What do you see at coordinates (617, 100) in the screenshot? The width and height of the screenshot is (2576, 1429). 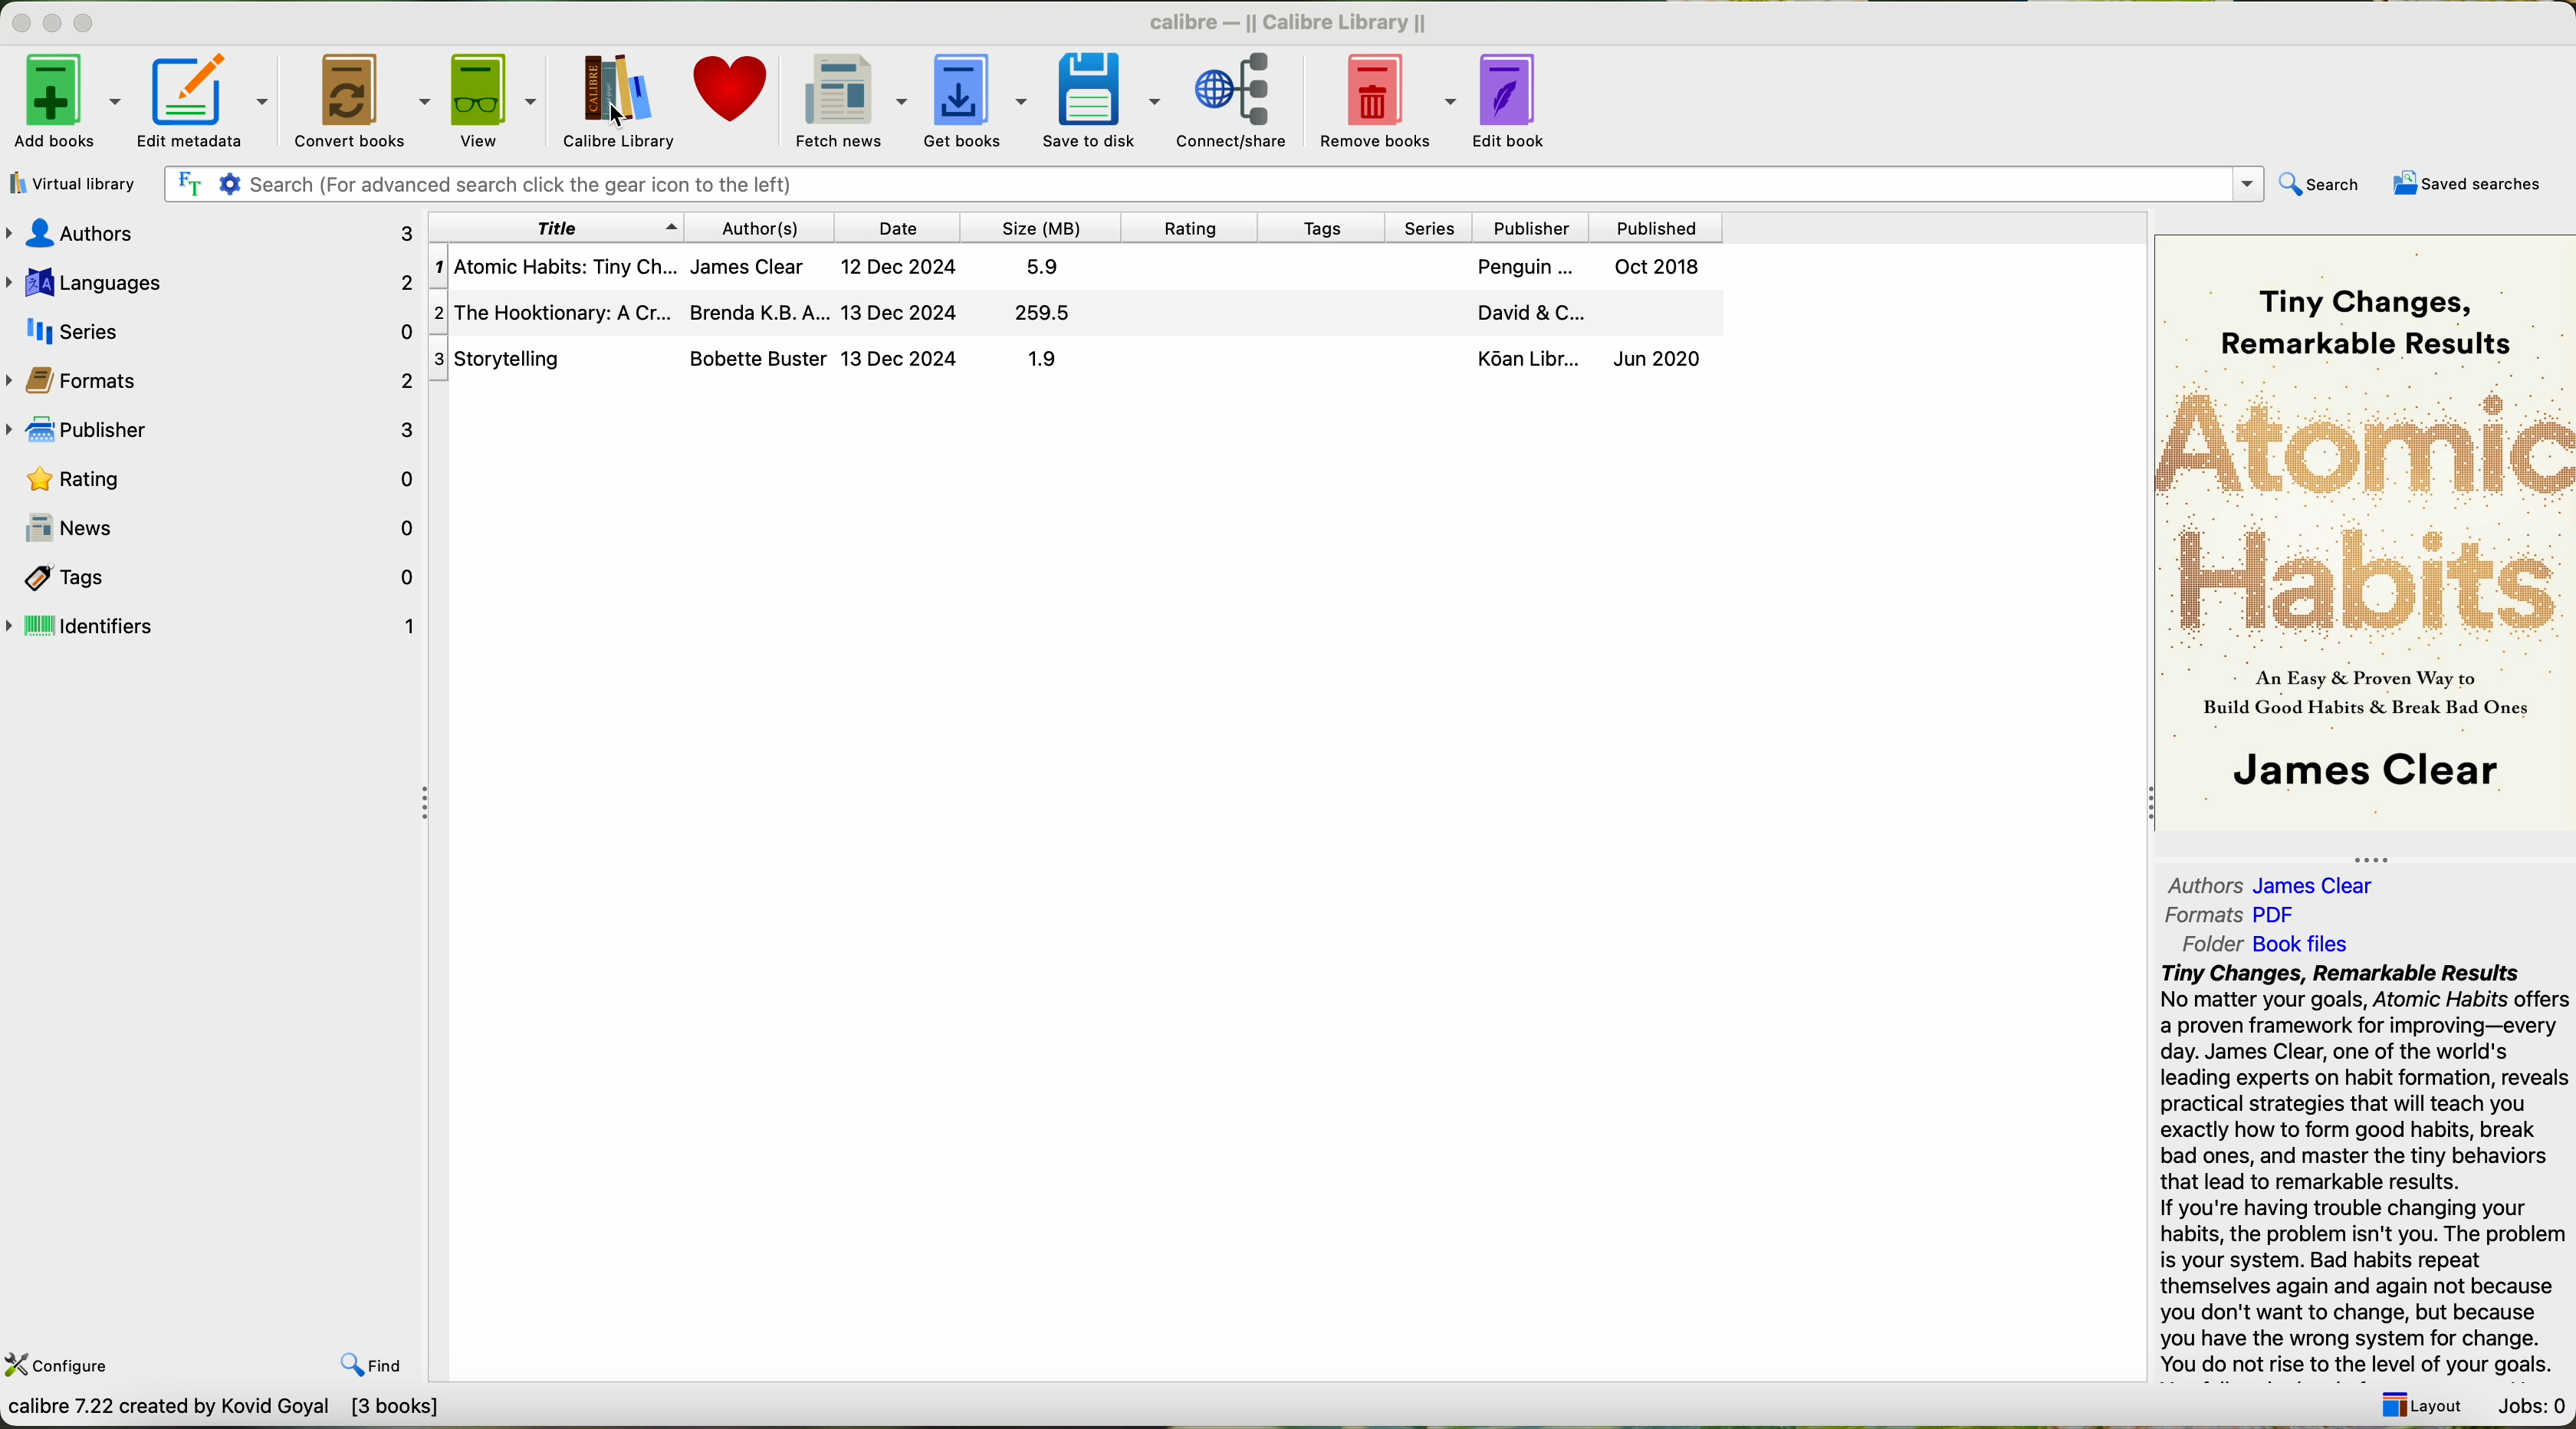 I see `Caliber Library` at bounding box center [617, 100].